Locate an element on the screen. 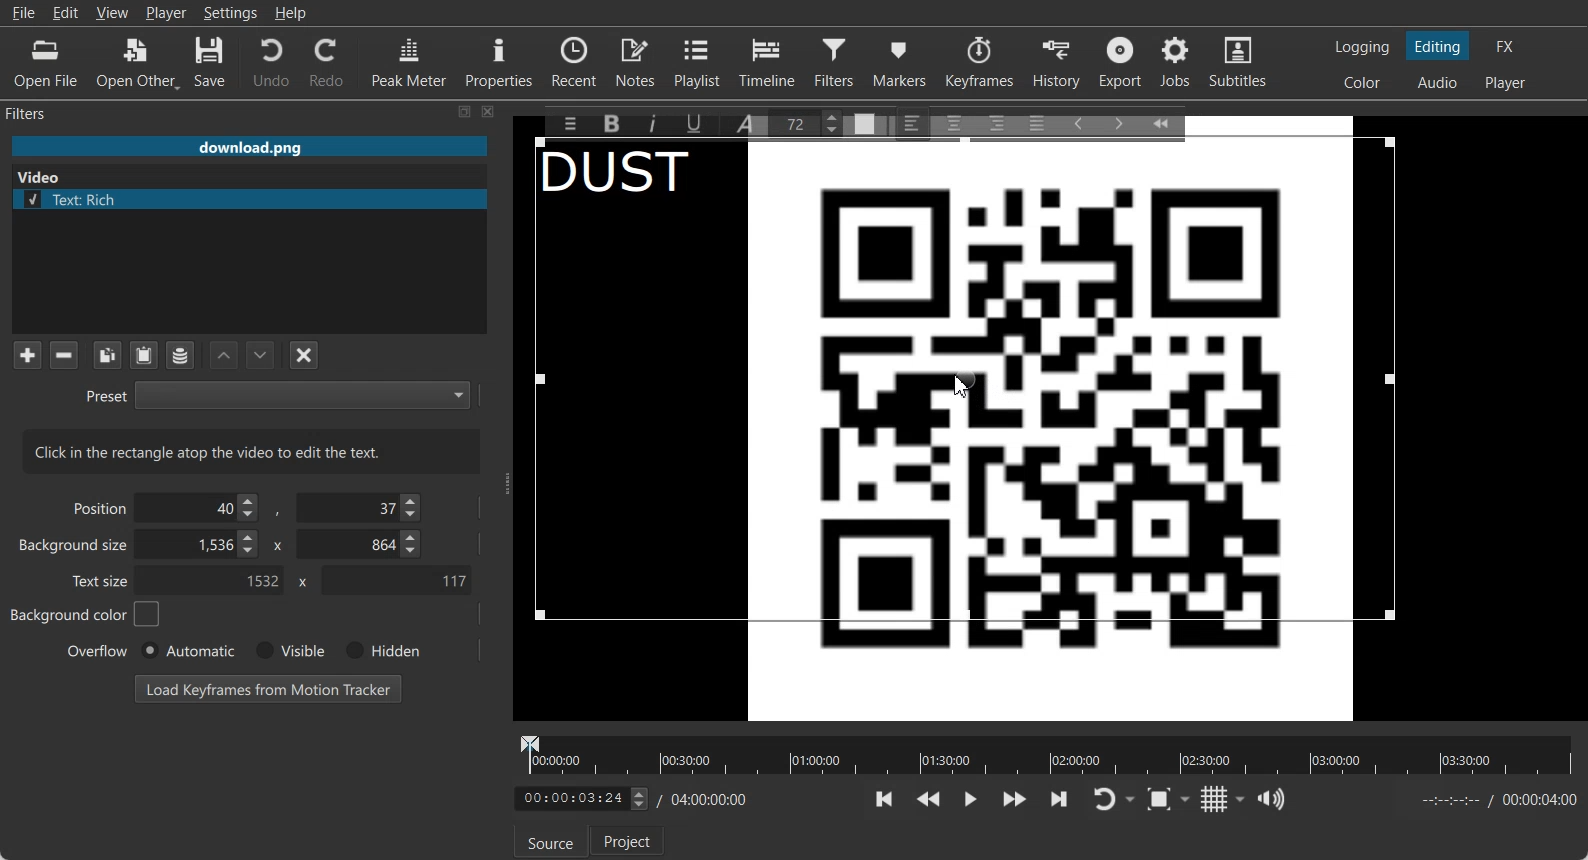 This screenshot has height=860, width=1588. Bold is located at coordinates (610, 122).